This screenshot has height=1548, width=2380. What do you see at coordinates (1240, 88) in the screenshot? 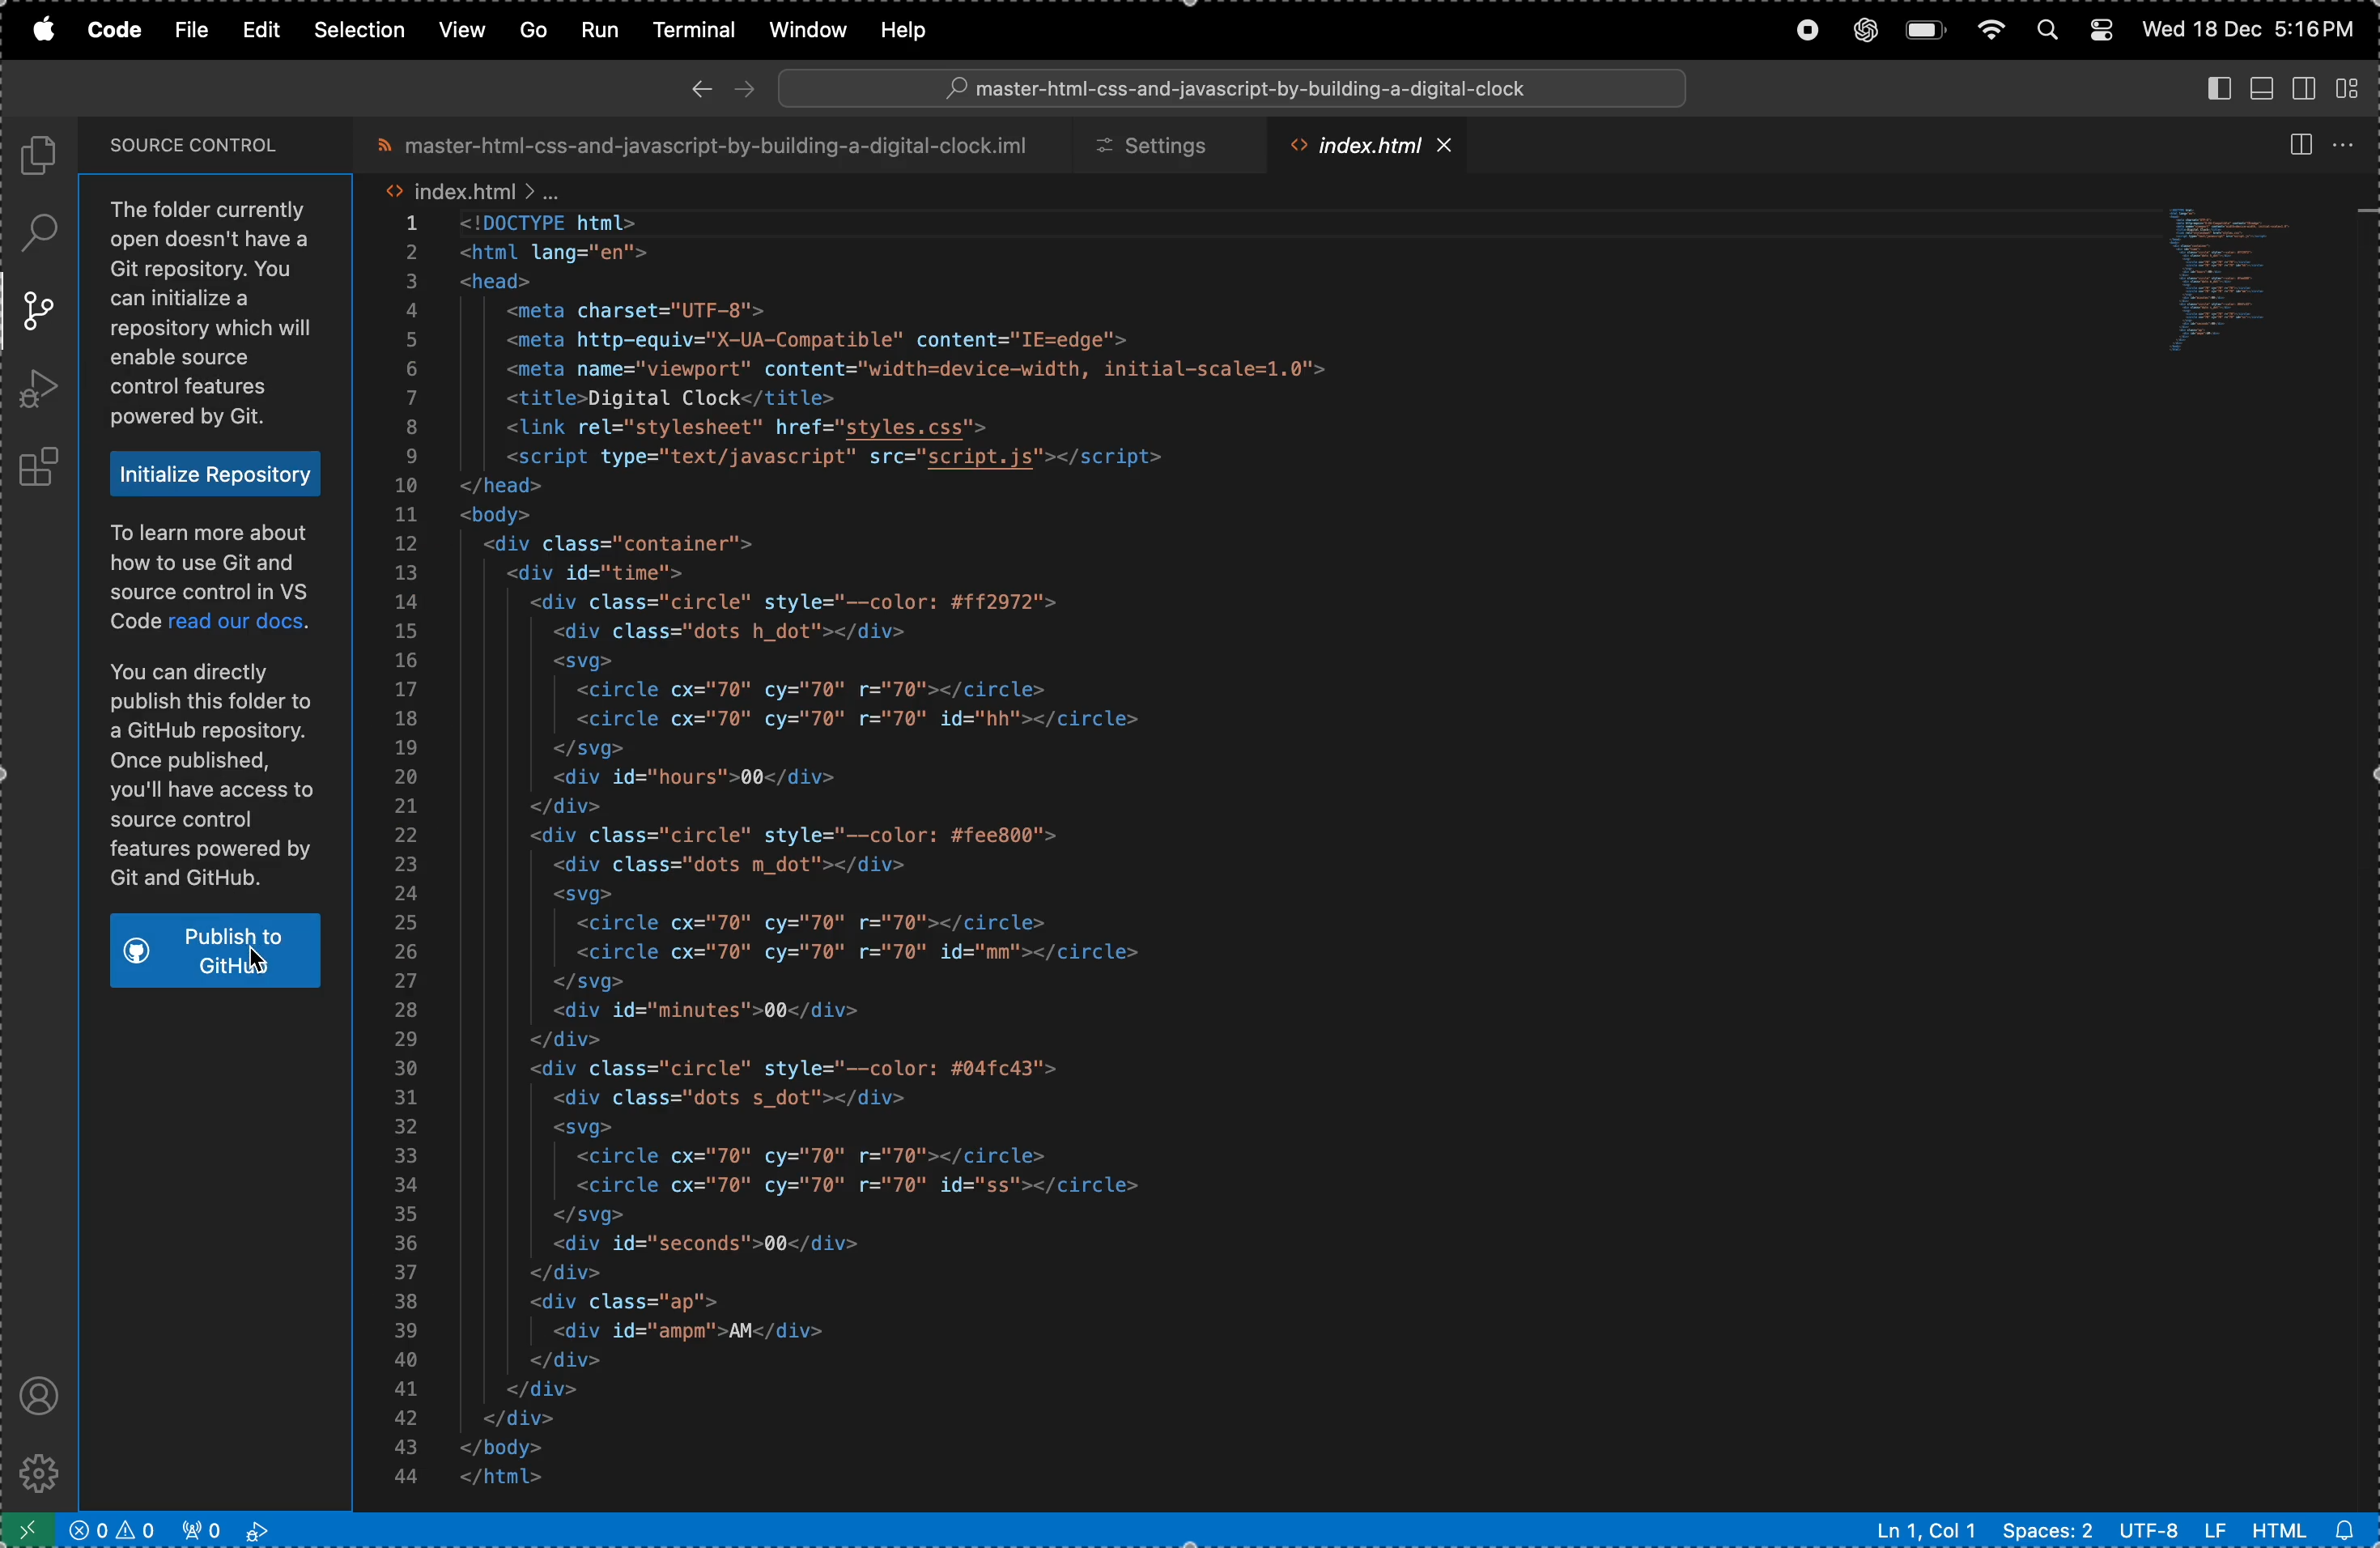
I see `search bar` at bounding box center [1240, 88].